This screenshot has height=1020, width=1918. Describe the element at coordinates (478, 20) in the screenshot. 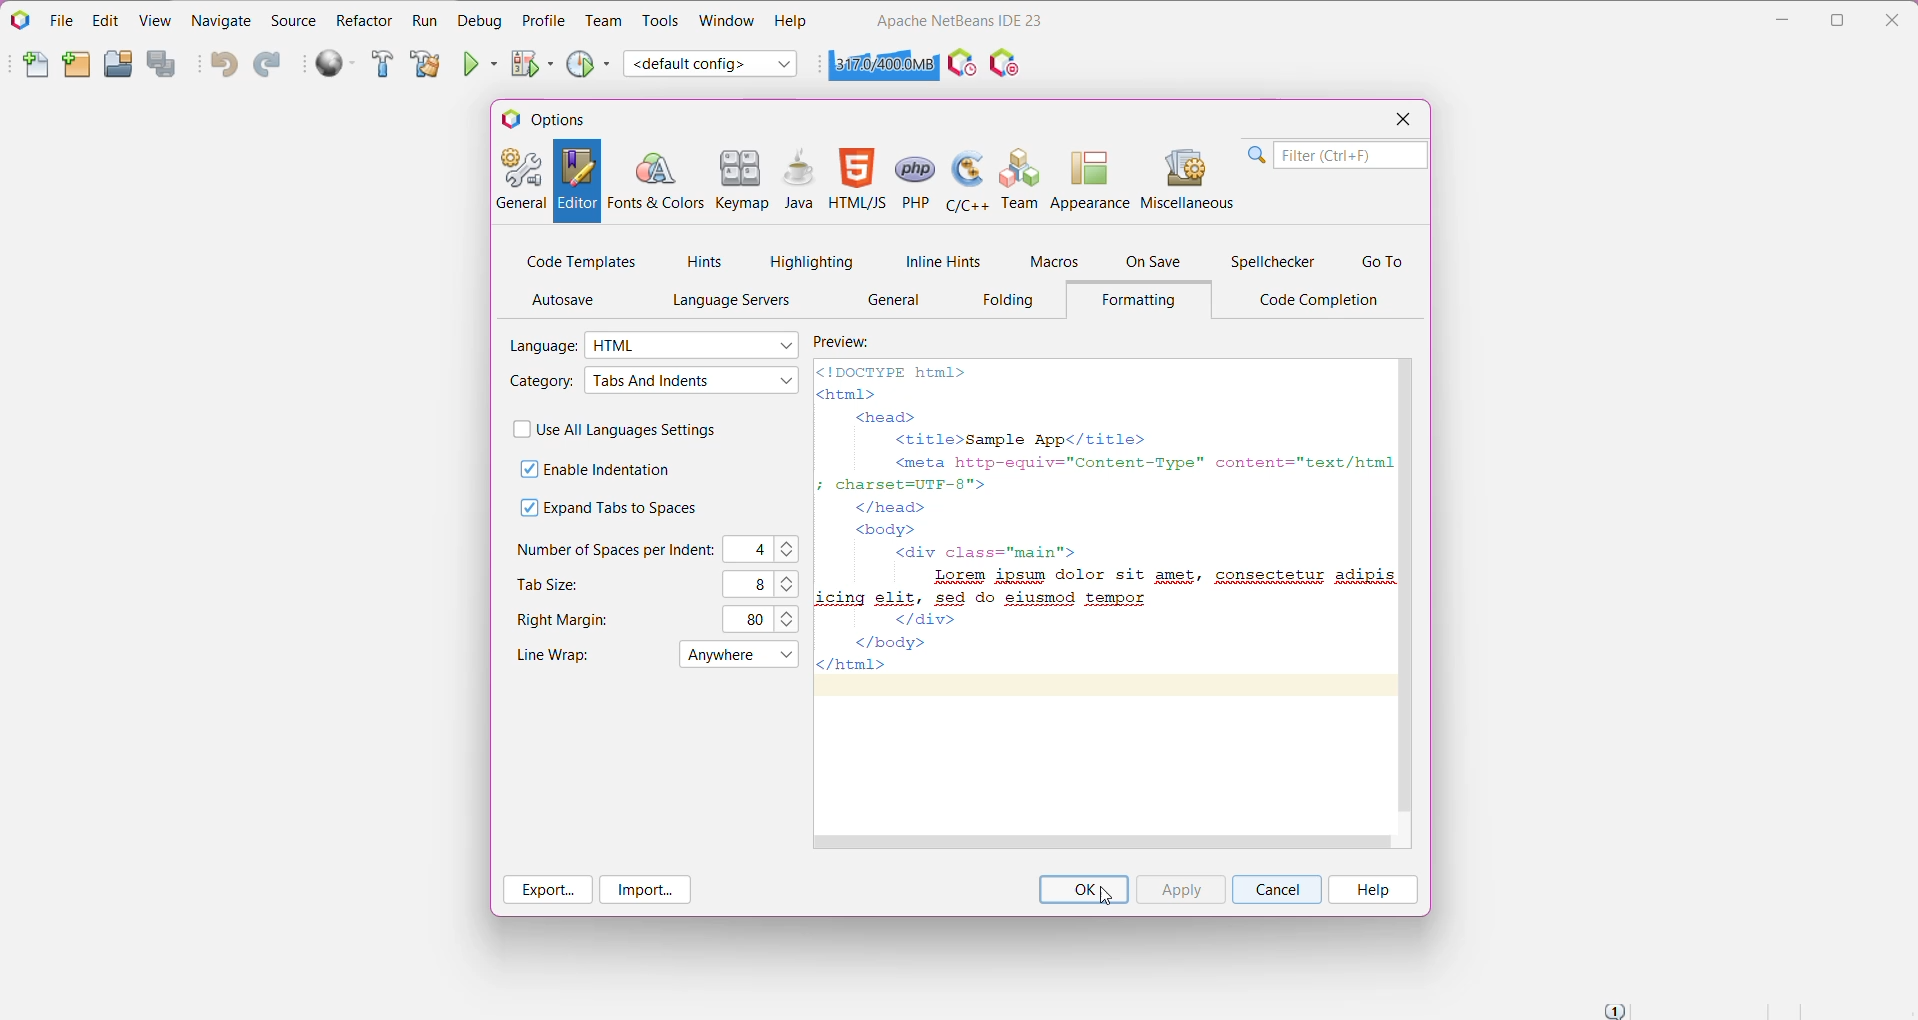

I see `Debug` at that location.